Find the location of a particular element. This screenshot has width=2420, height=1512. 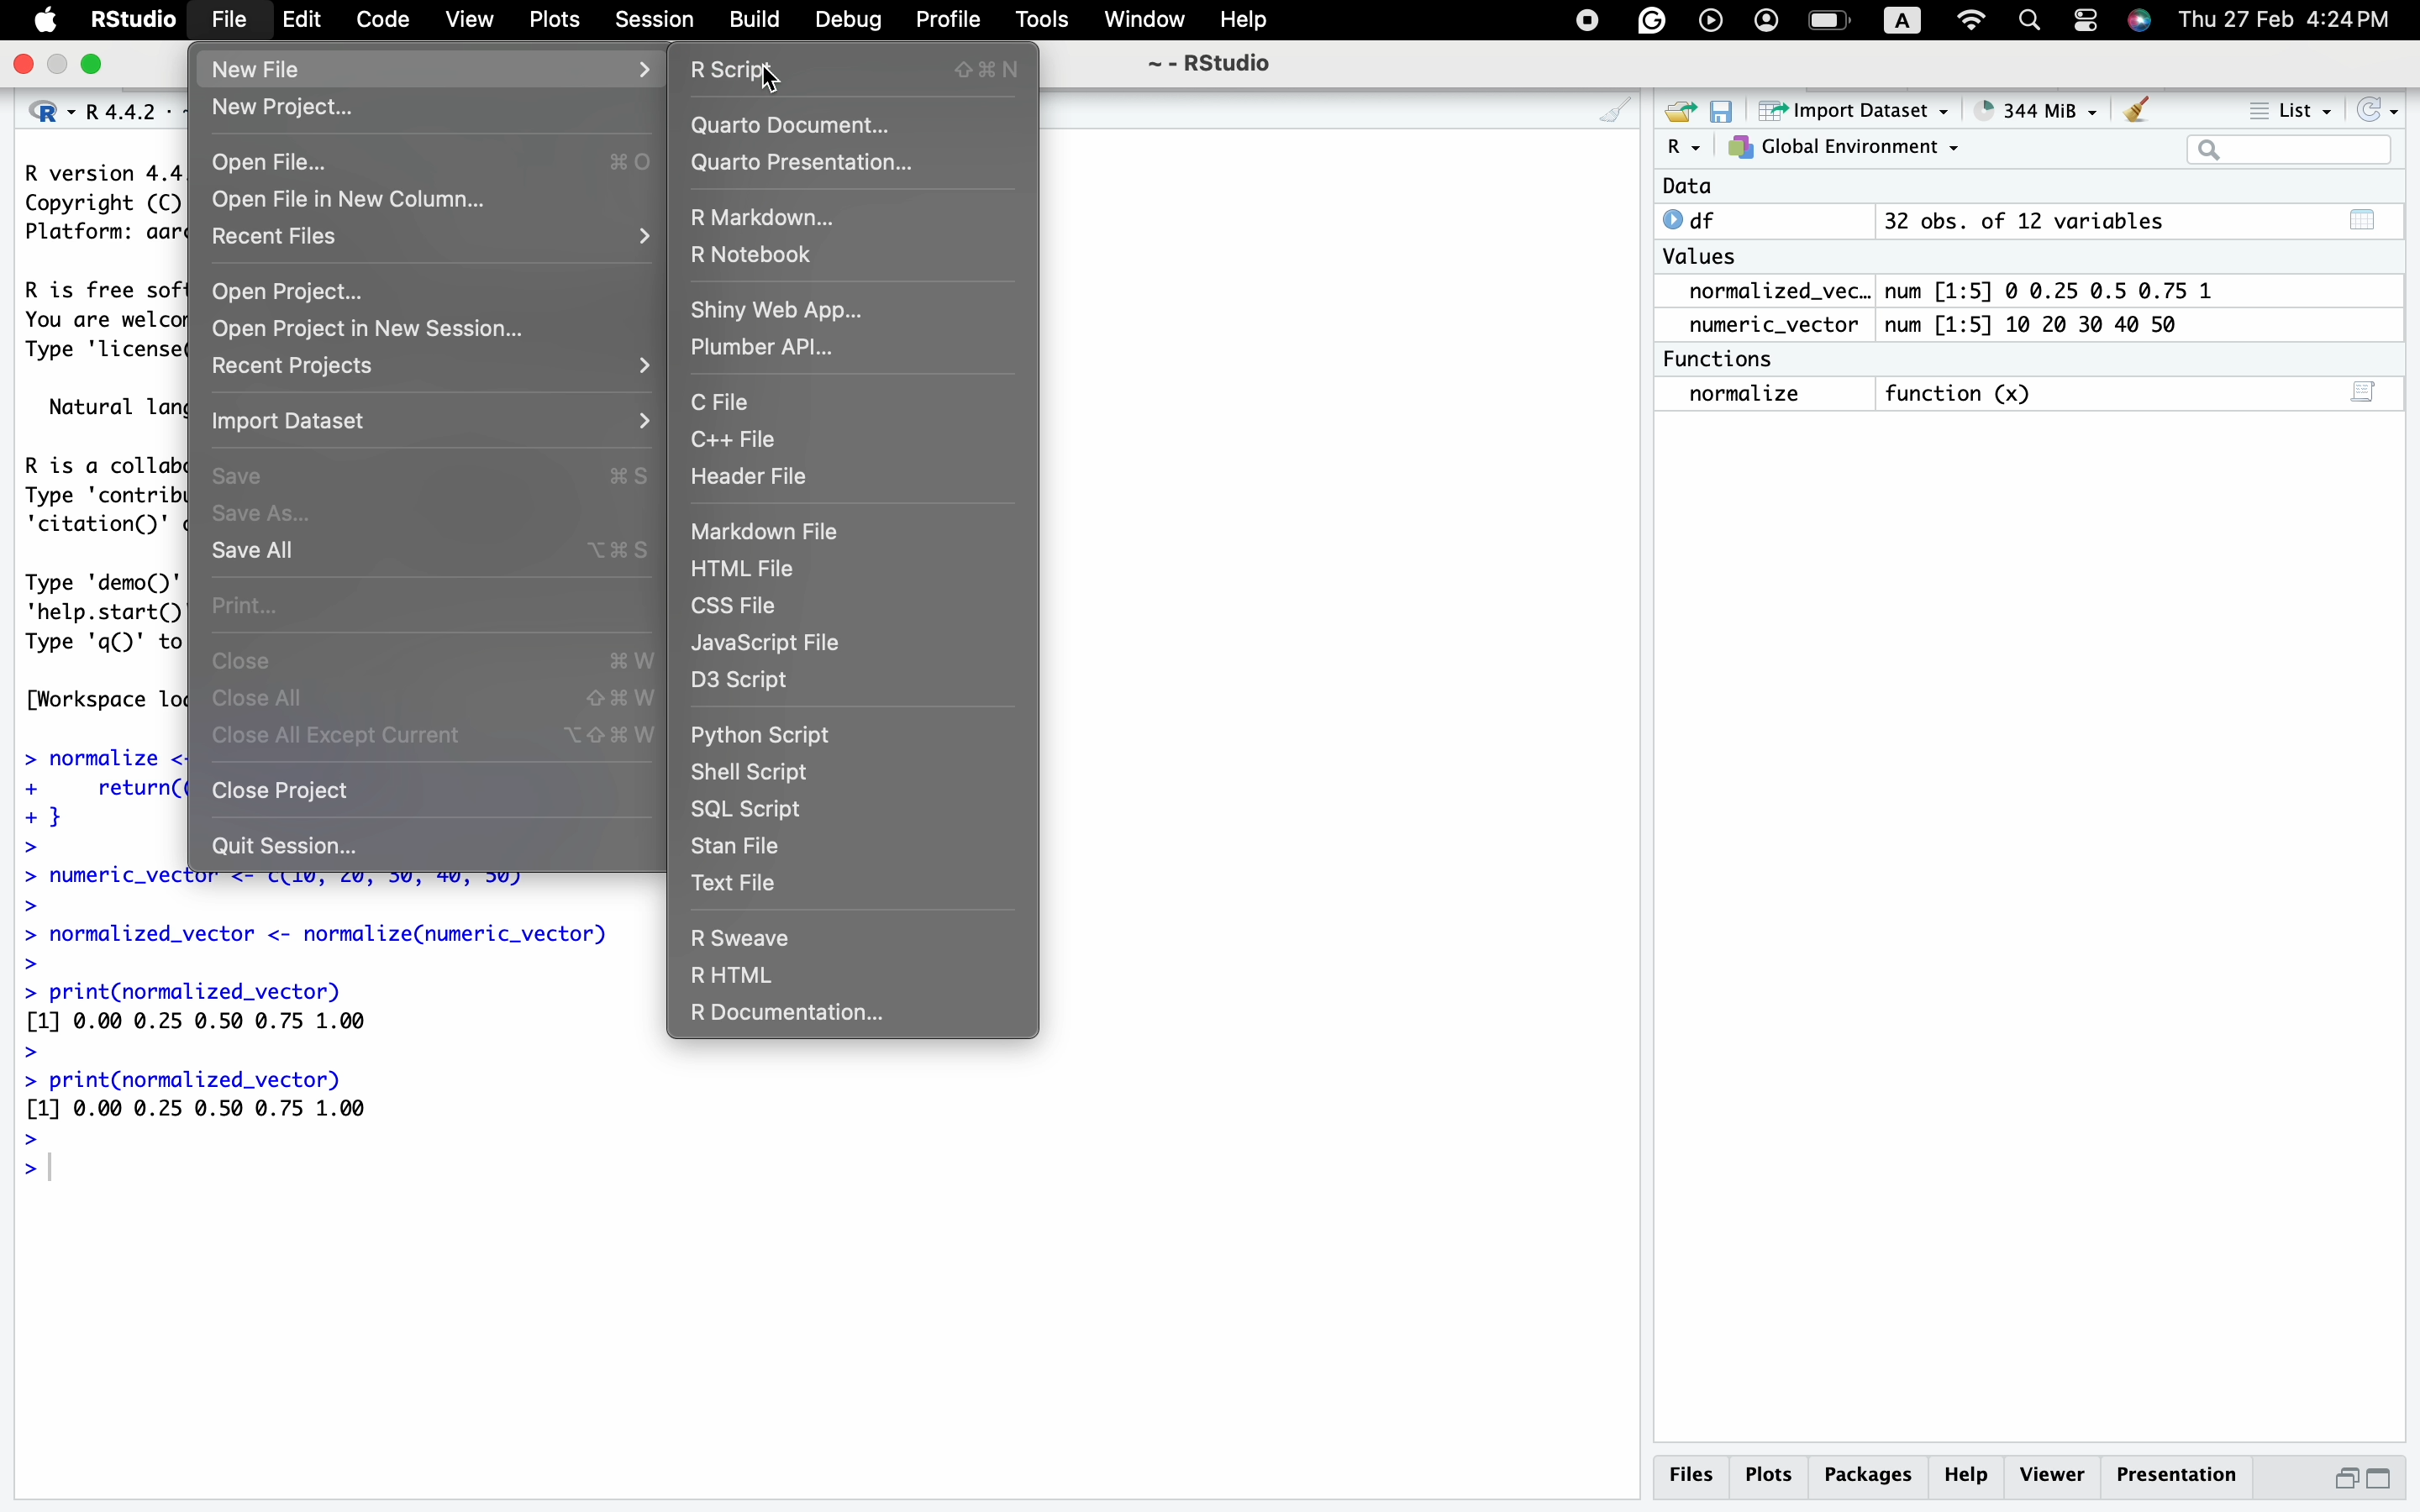

Text File is located at coordinates (733, 882).